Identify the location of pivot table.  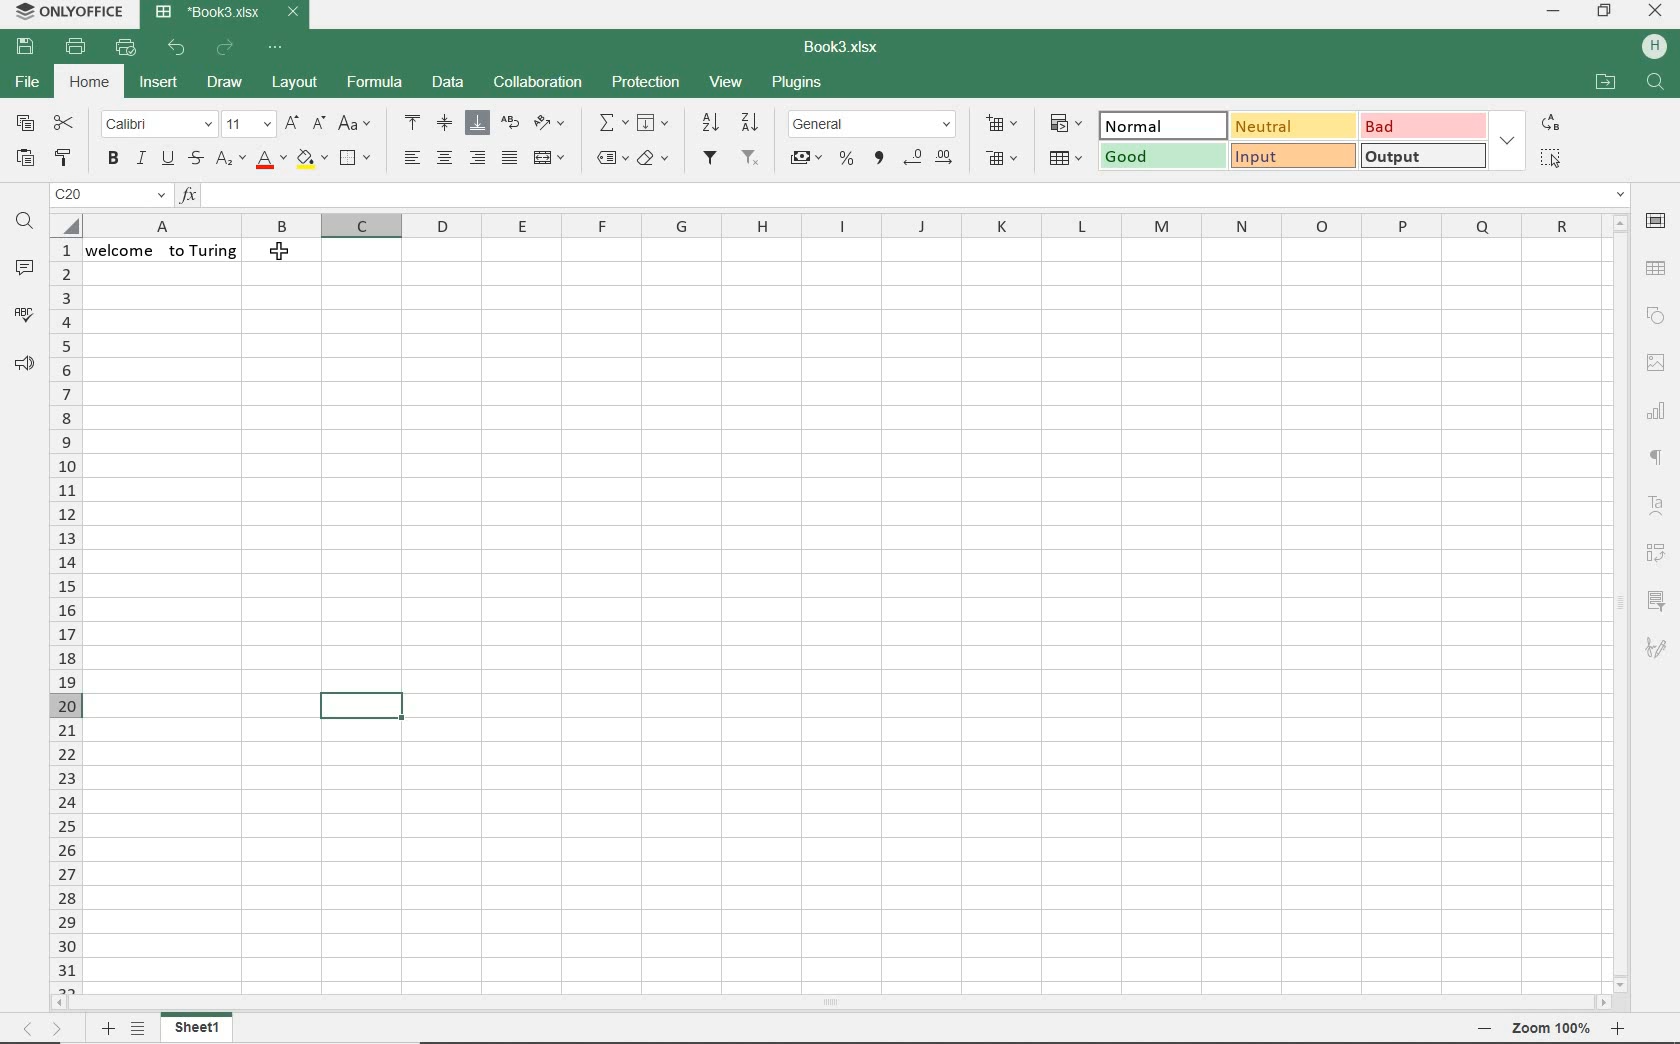
(1658, 553).